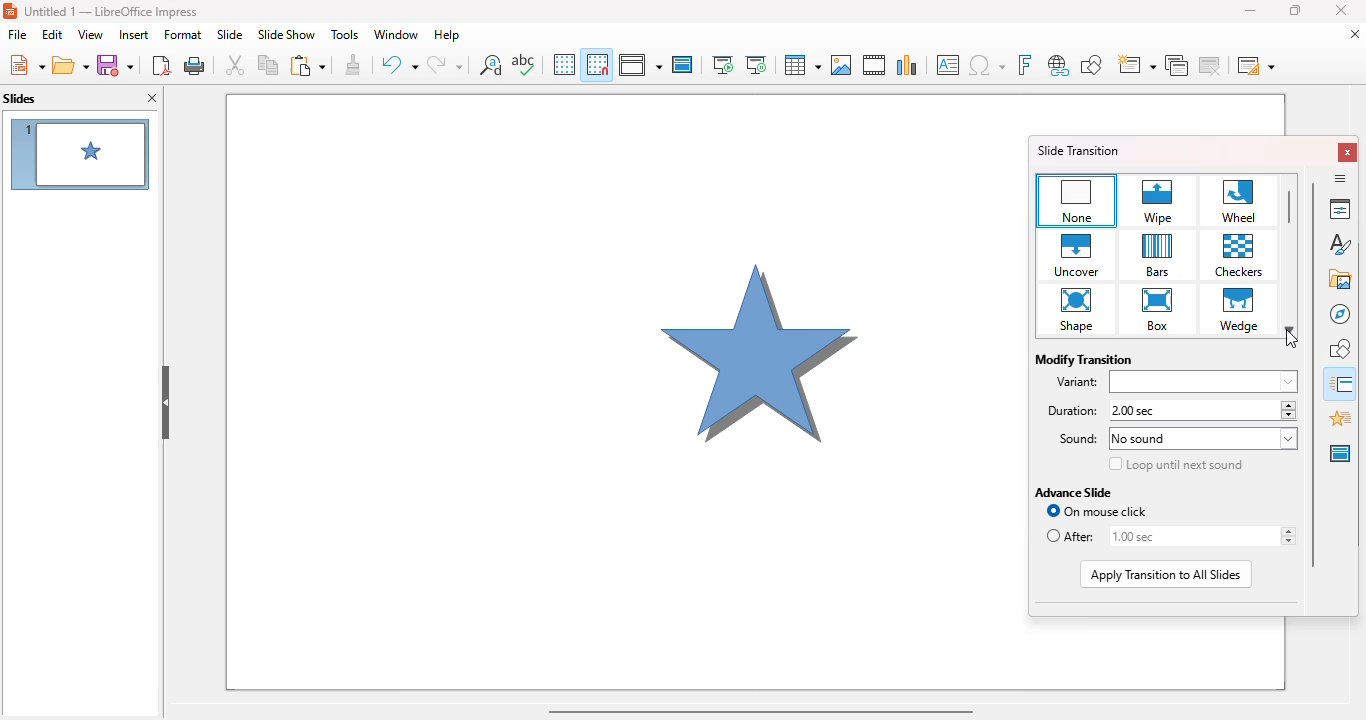  What do you see at coordinates (1355, 33) in the screenshot?
I see `close document` at bounding box center [1355, 33].